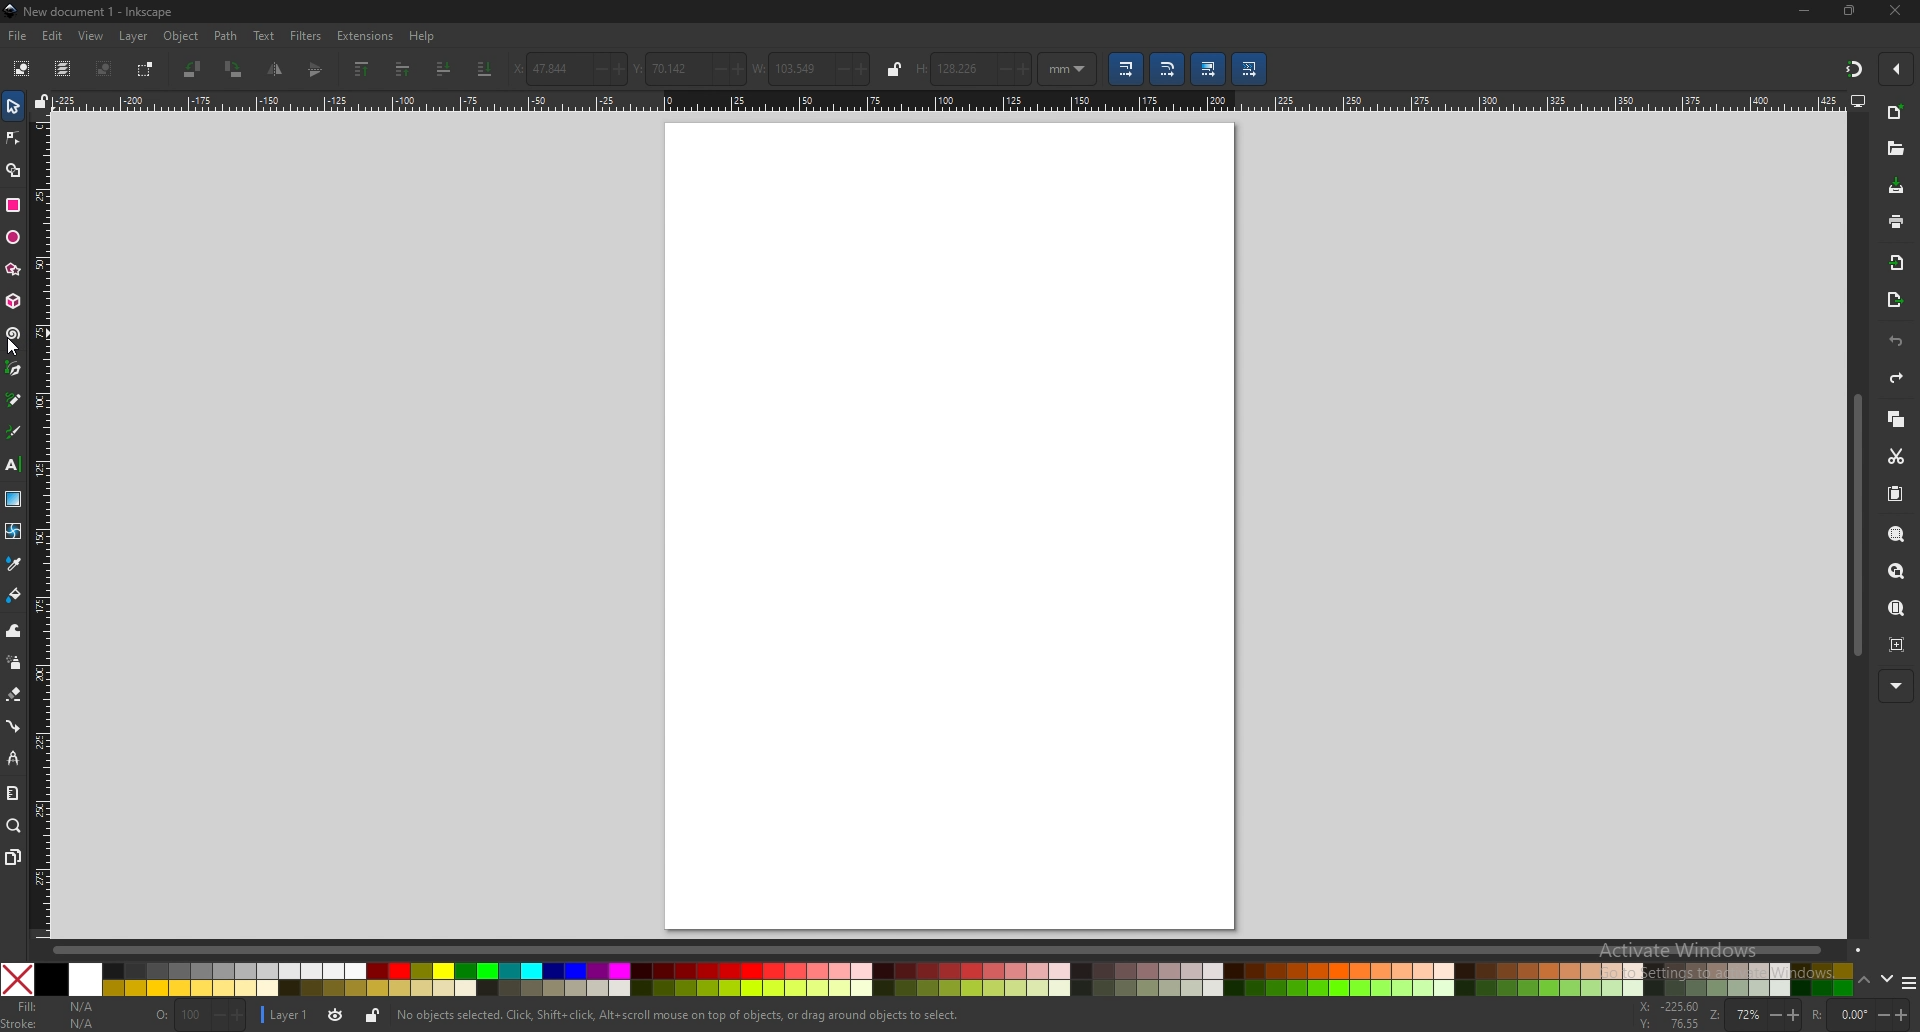  Describe the element at coordinates (14, 856) in the screenshot. I see `pages` at that location.